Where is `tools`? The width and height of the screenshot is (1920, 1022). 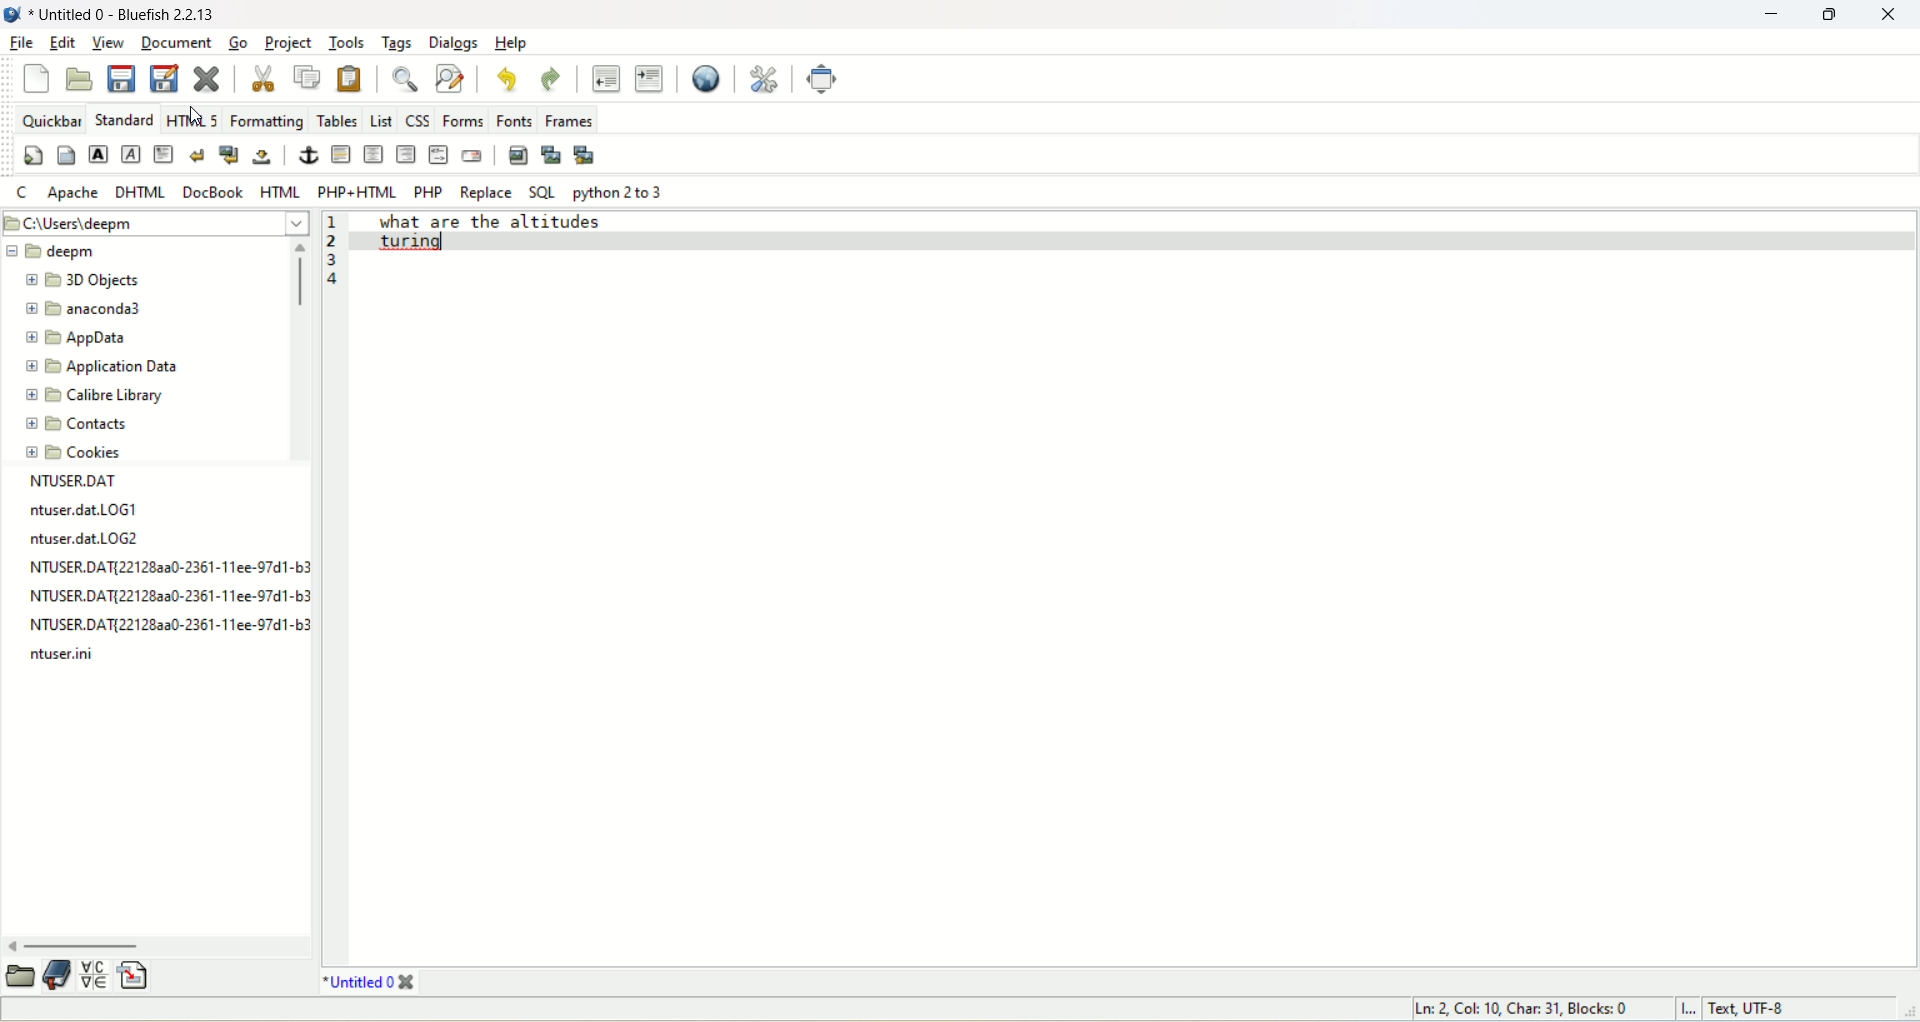
tools is located at coordinates (348, 43).